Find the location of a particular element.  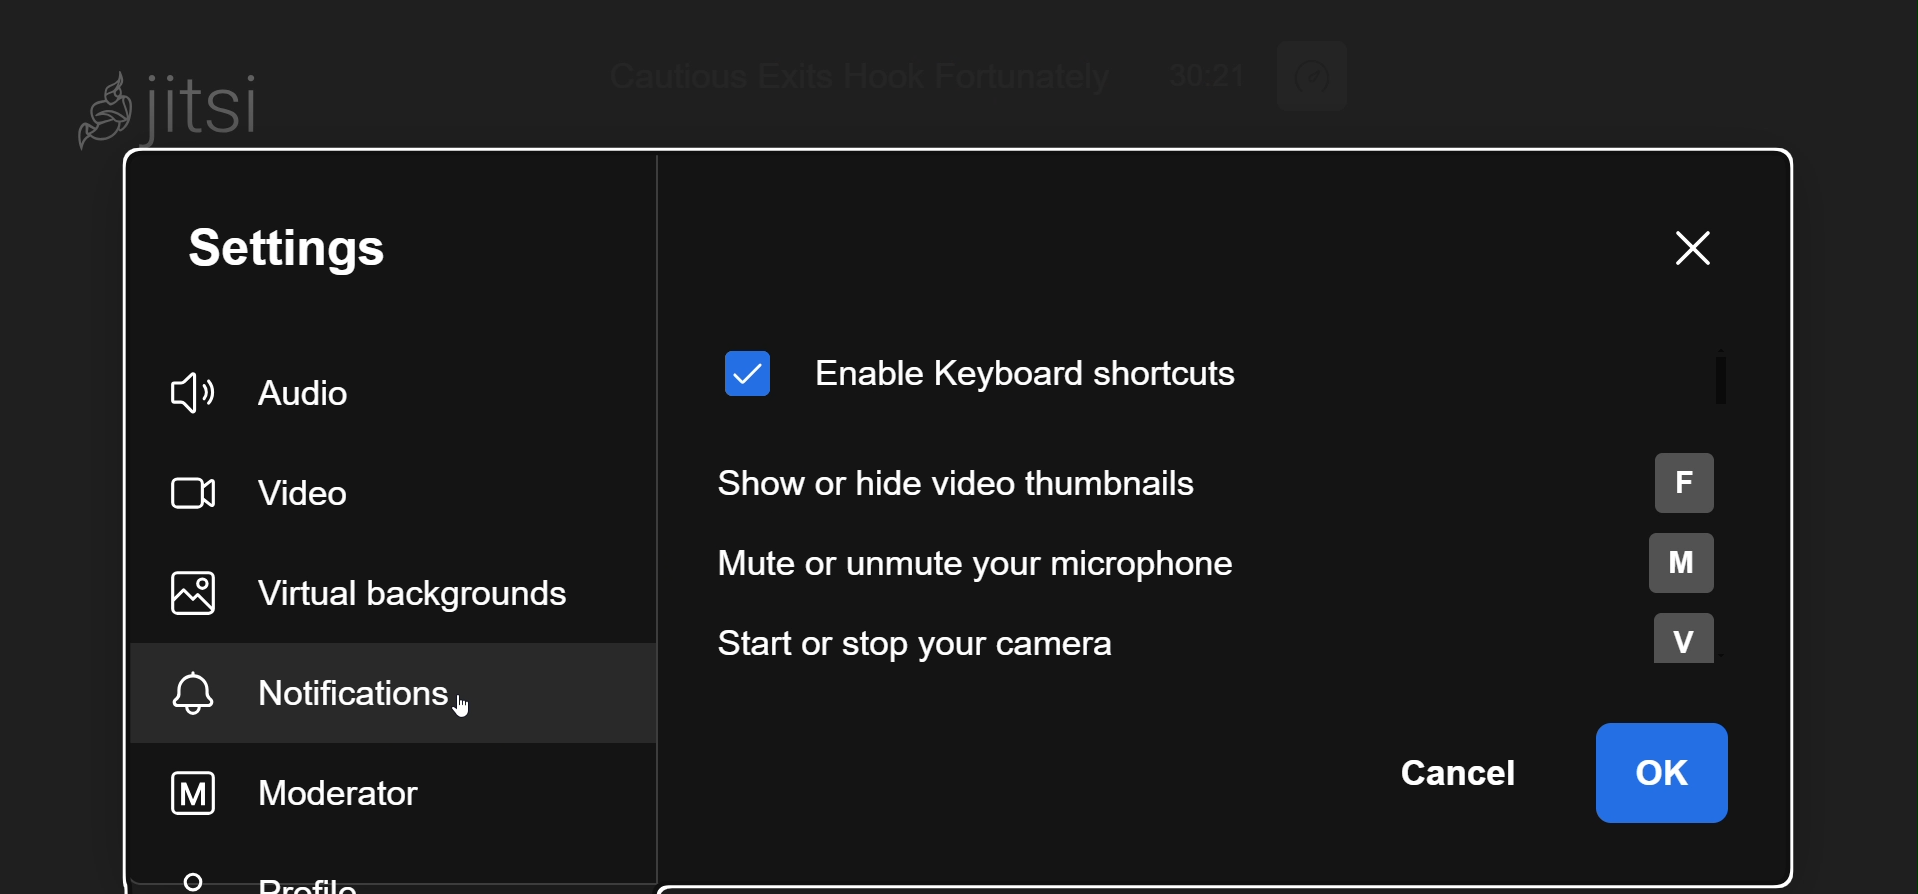

enable keyboard shortcut is located at coordinates (985, 376).